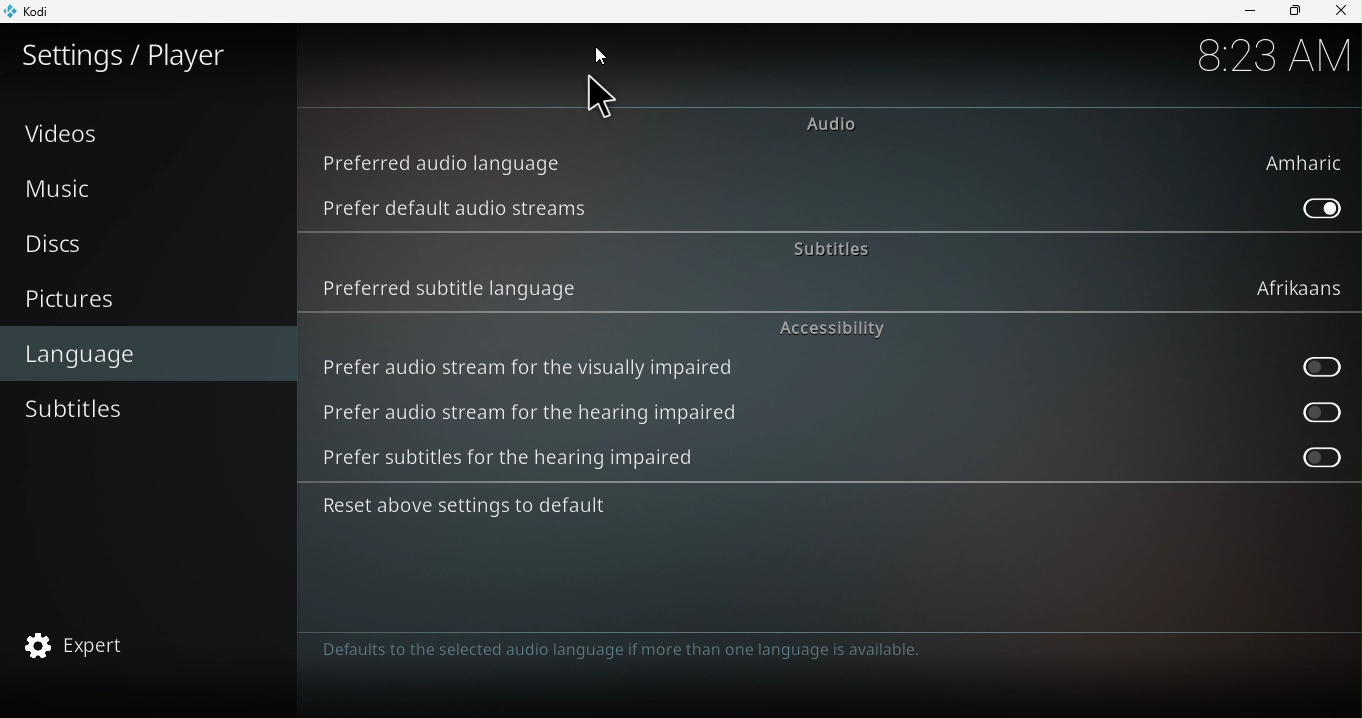  Describe the element at coordinates (1317, 207) in the screenshot. I see `Prefer default audio stream` at that location.